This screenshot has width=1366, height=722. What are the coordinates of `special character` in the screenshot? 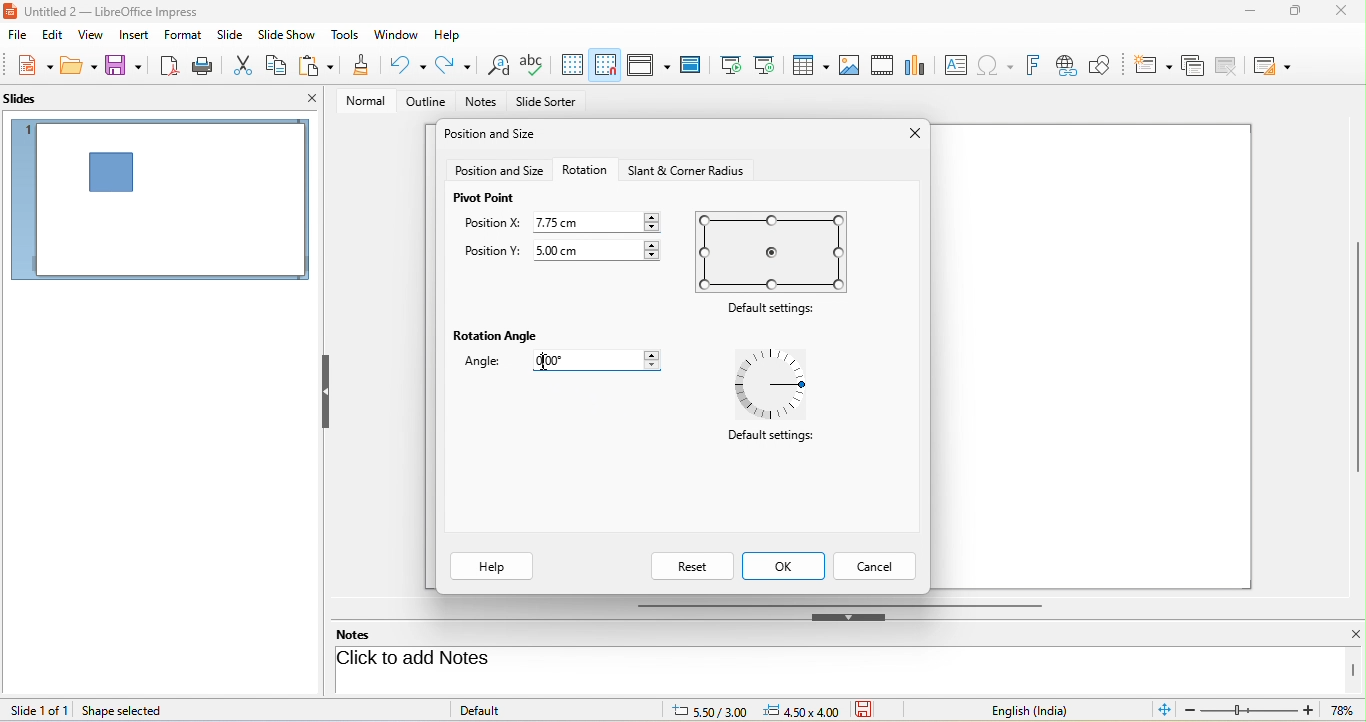 It's located at (999, 65).